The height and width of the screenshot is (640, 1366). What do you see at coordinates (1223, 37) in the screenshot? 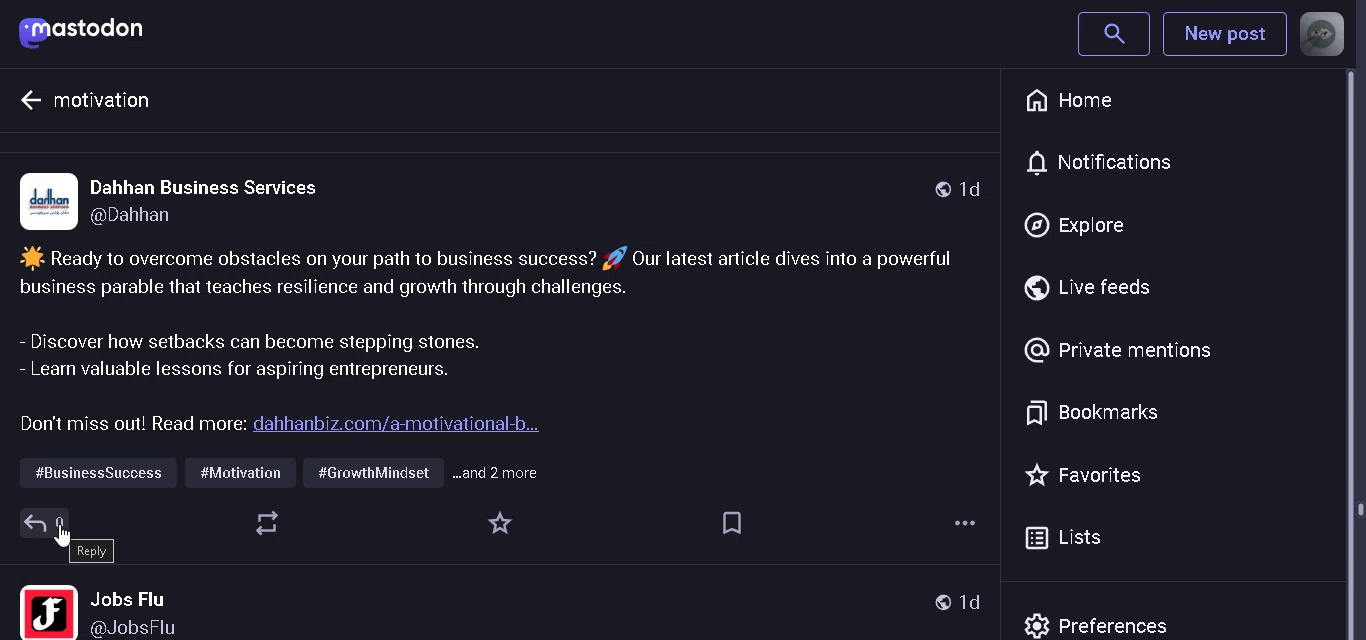
I see `New Post` at bounding box center [1223, 37].